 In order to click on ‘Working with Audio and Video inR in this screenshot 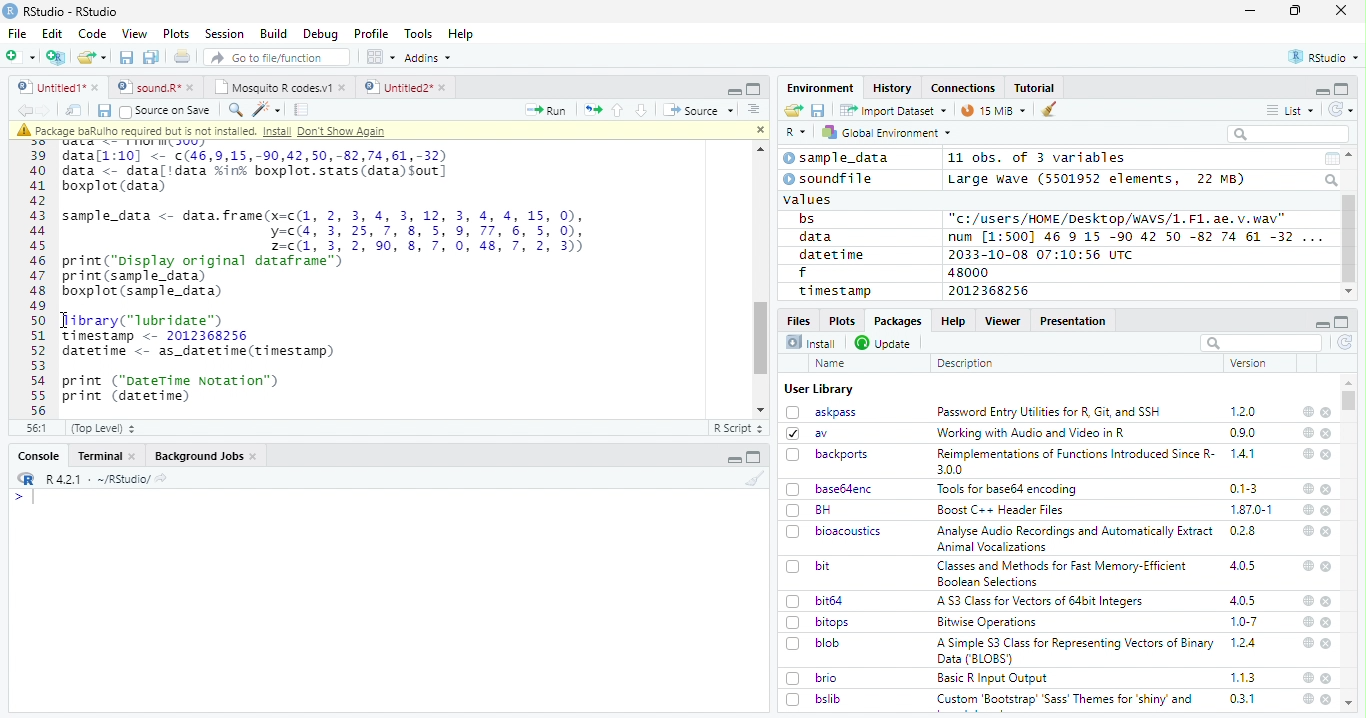, I will do `click(1033, 433)`.